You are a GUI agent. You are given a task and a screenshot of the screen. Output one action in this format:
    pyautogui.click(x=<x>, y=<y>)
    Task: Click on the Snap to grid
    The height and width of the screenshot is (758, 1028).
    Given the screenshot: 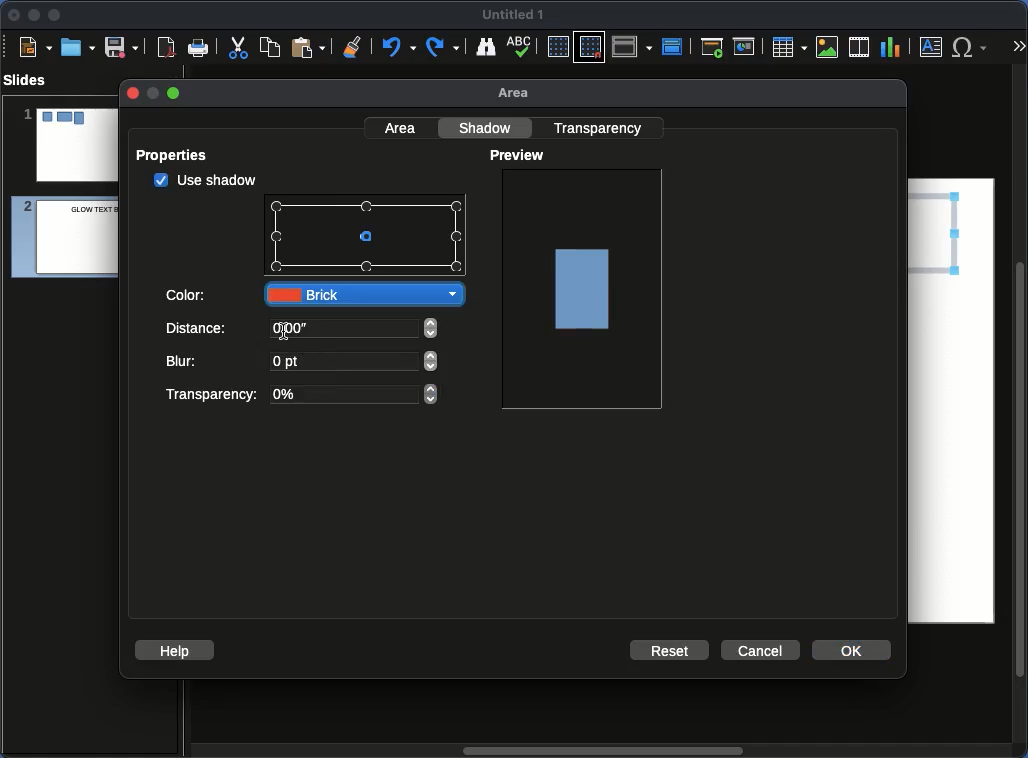 What is the action you would take?
    pyautogui.click(x=592, y=46)
    